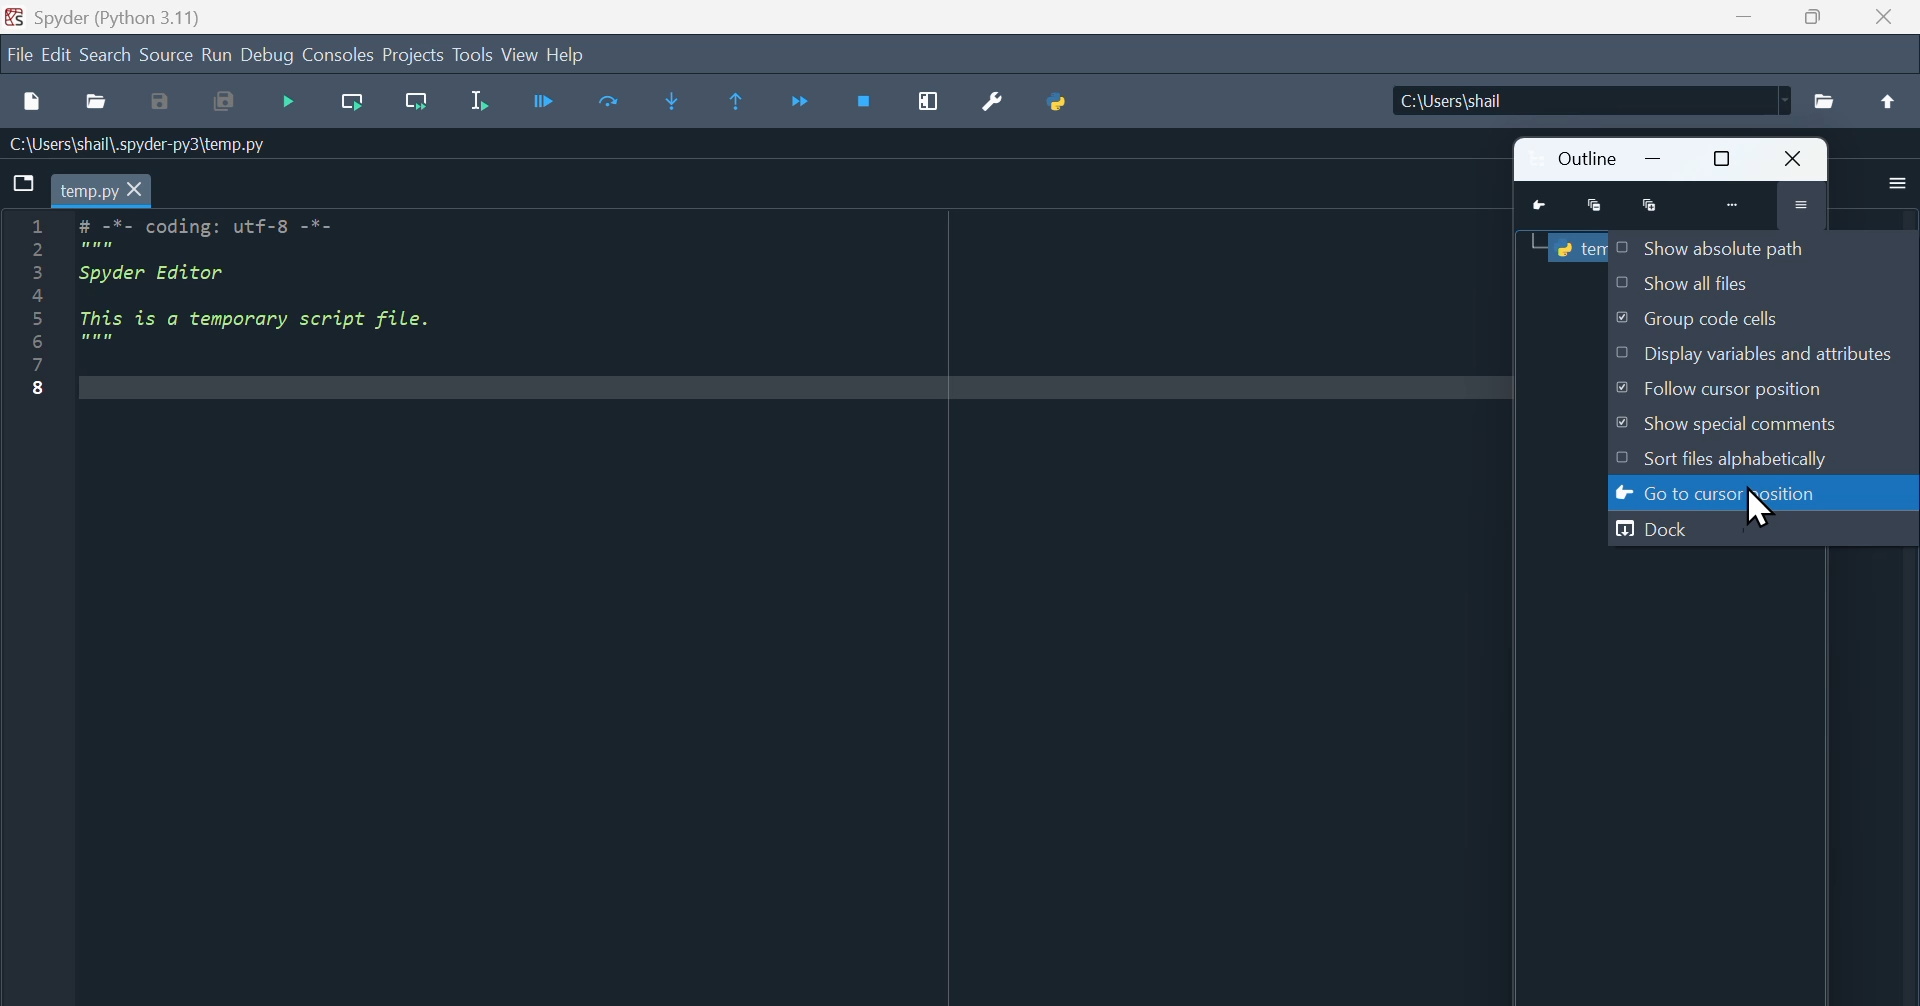 The height and width of the screenshot is (1006, 1920). Describe the element at coordinates (1658, 529) in the screenshot. I see `Dock` at that location.